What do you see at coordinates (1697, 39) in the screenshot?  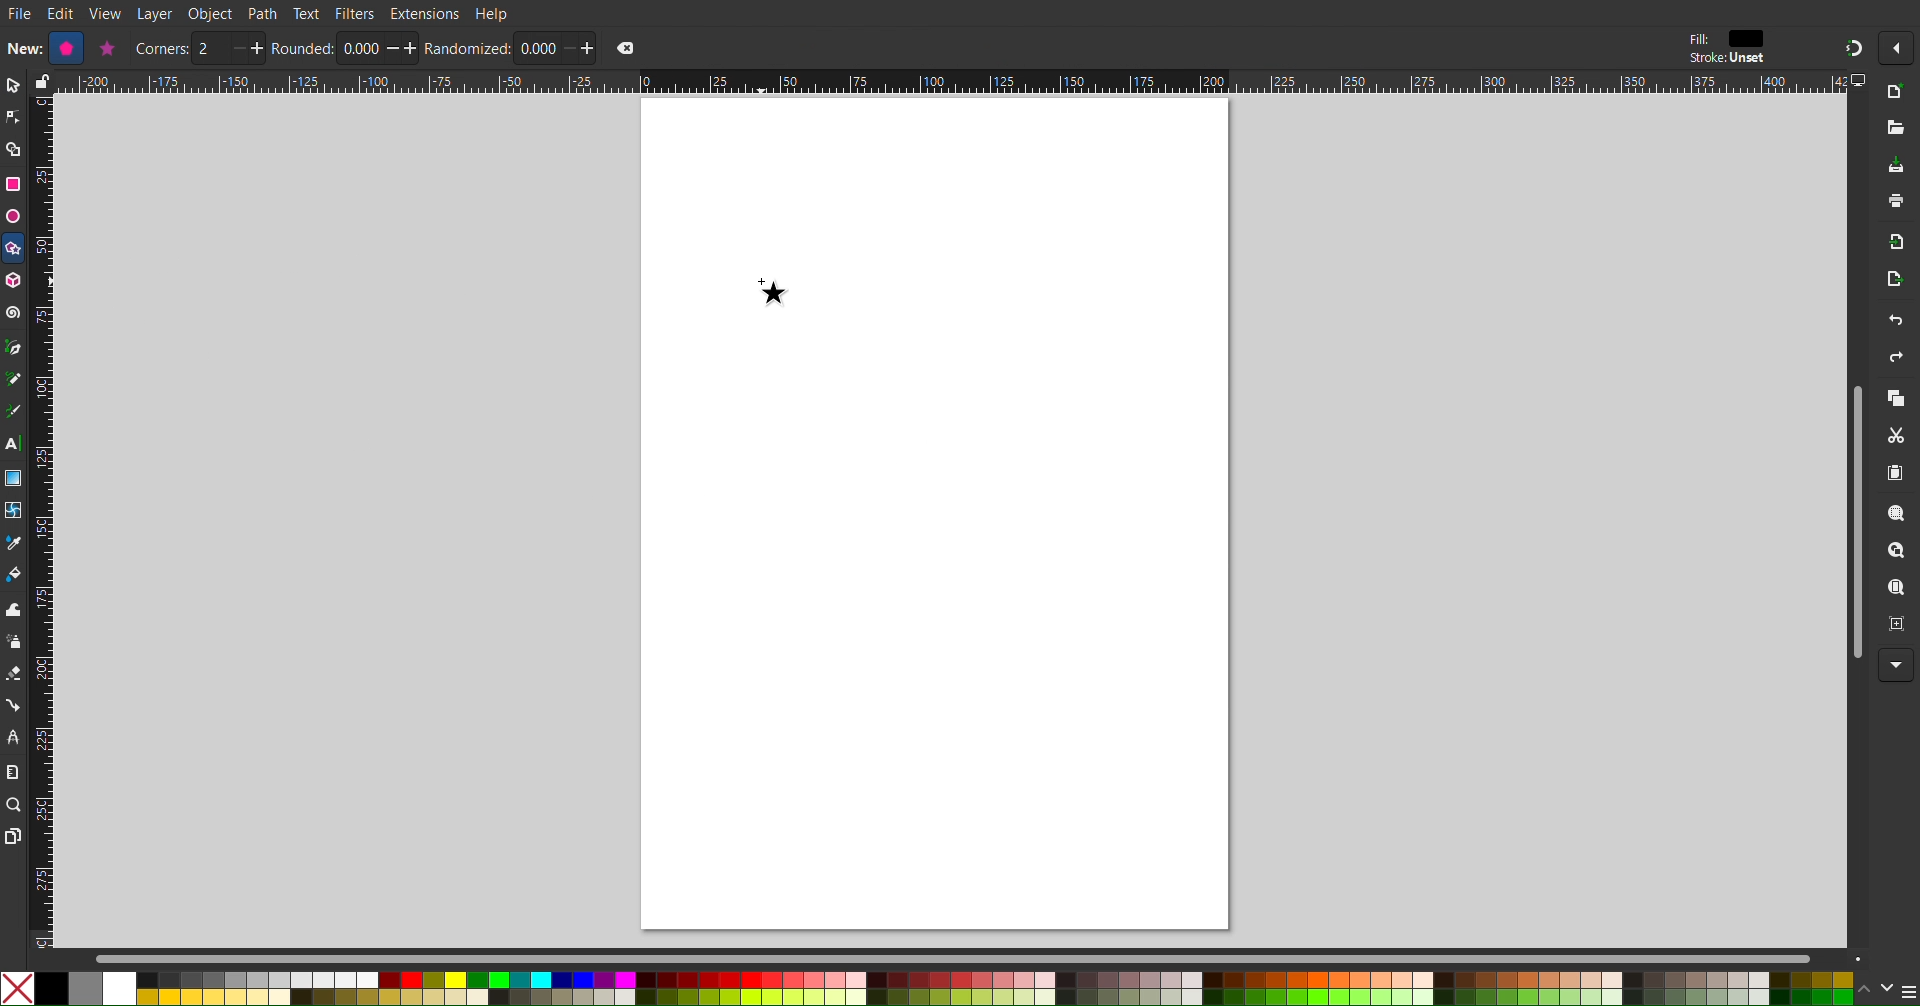 I see `Fill` at bounding box center [1697, 39].